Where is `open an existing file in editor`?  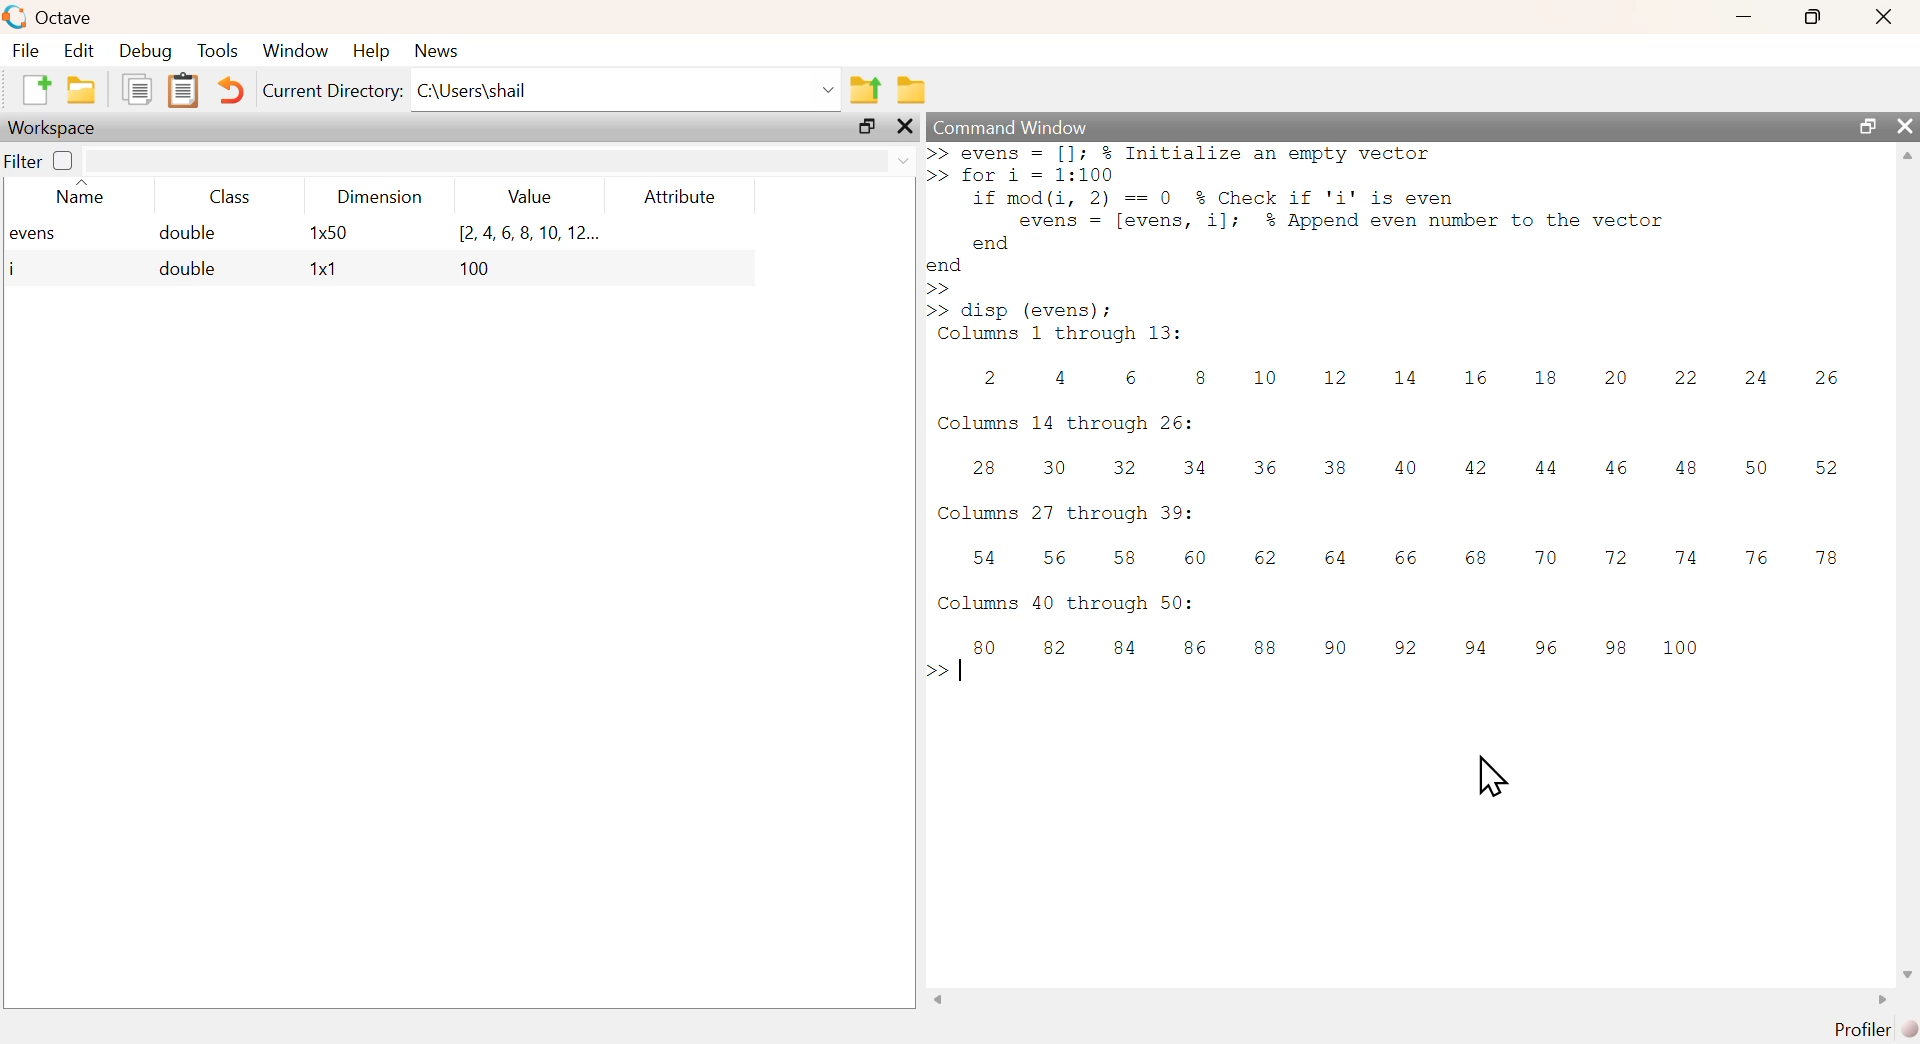 open an existing file in editor is located at coordinates (81, 89).